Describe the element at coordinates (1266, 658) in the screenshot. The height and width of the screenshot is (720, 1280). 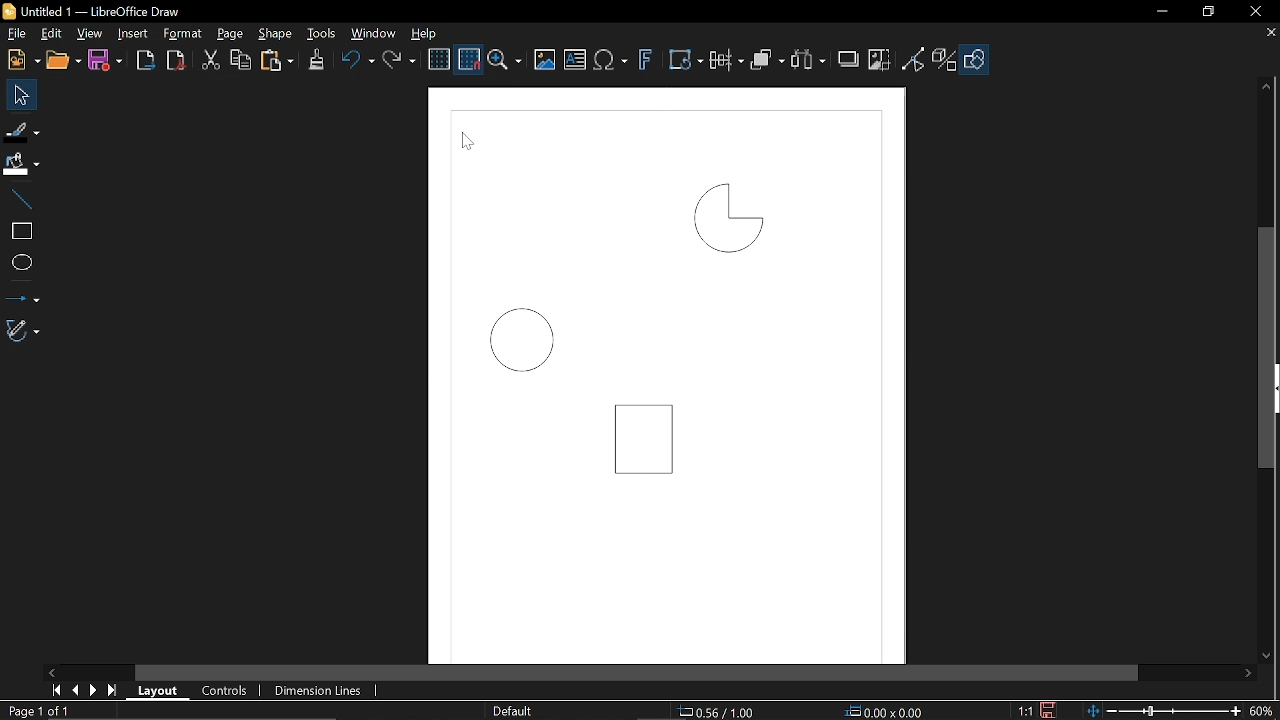
I see `Move down` at that location.